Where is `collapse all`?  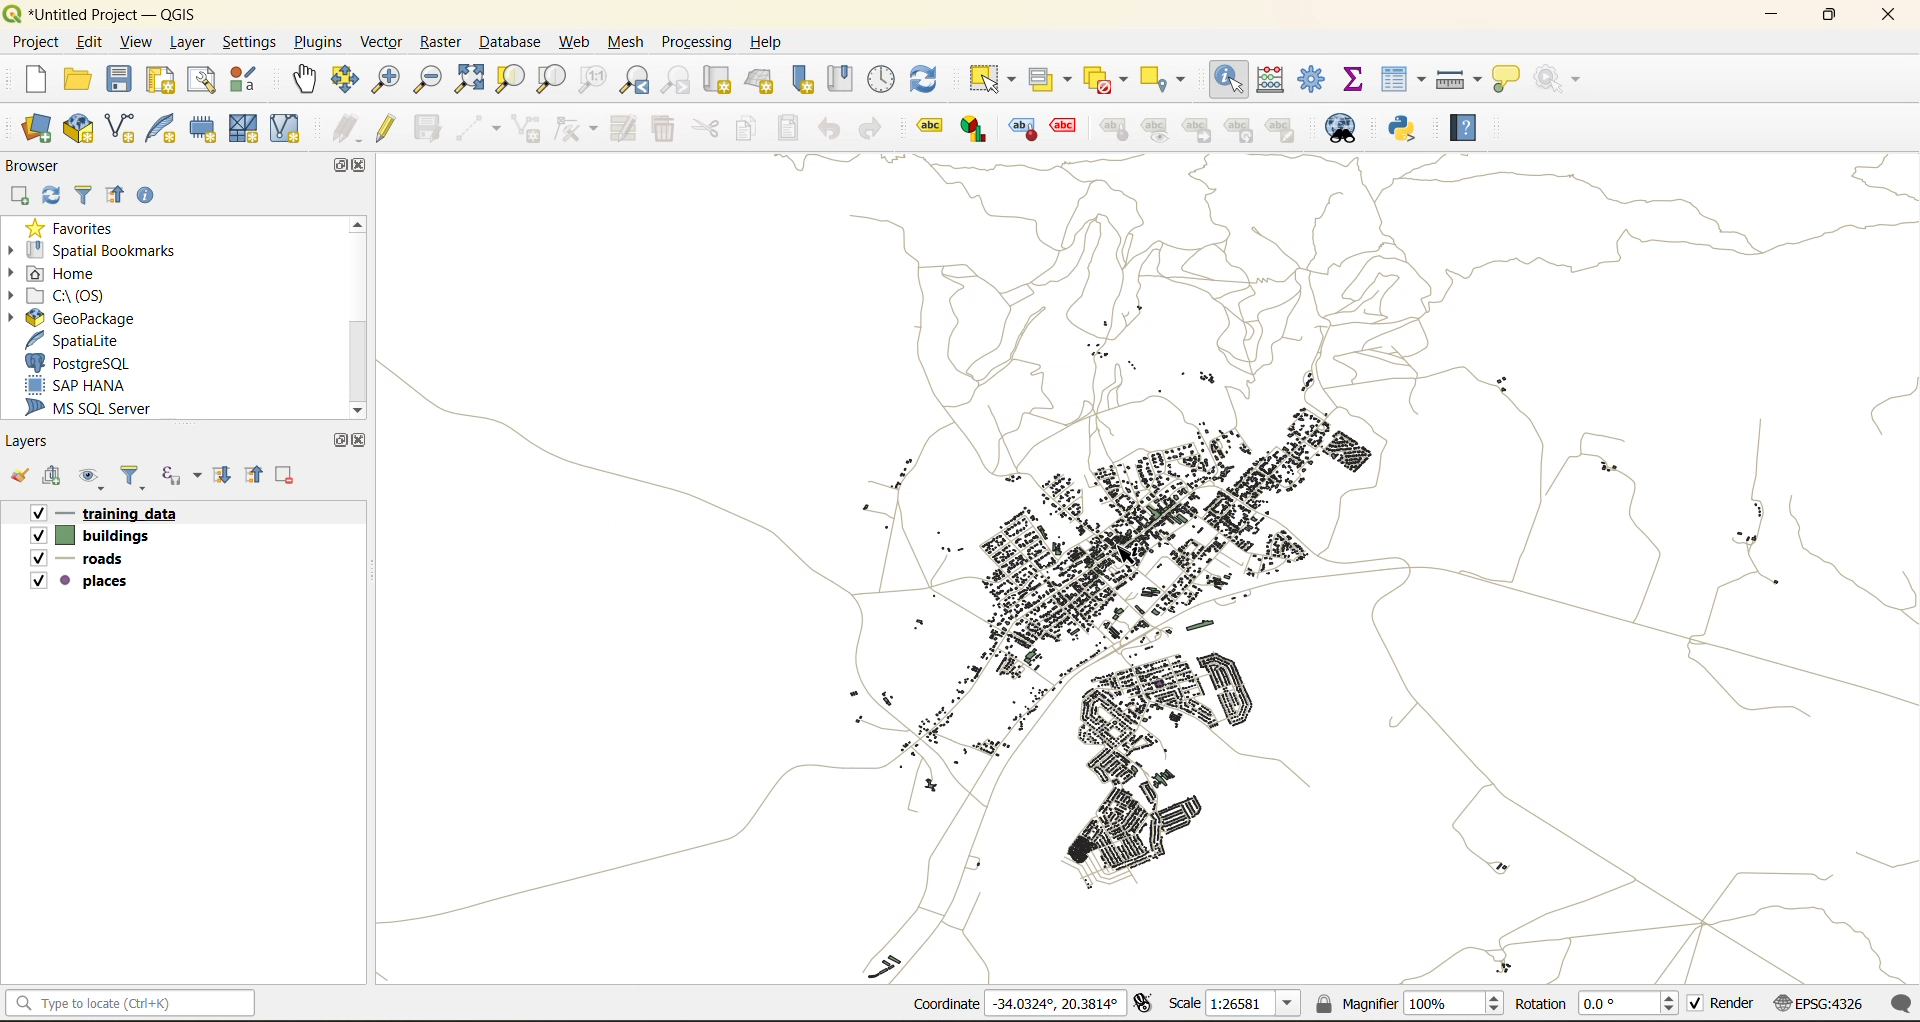 collapse all is located at coordinates (257, 474).